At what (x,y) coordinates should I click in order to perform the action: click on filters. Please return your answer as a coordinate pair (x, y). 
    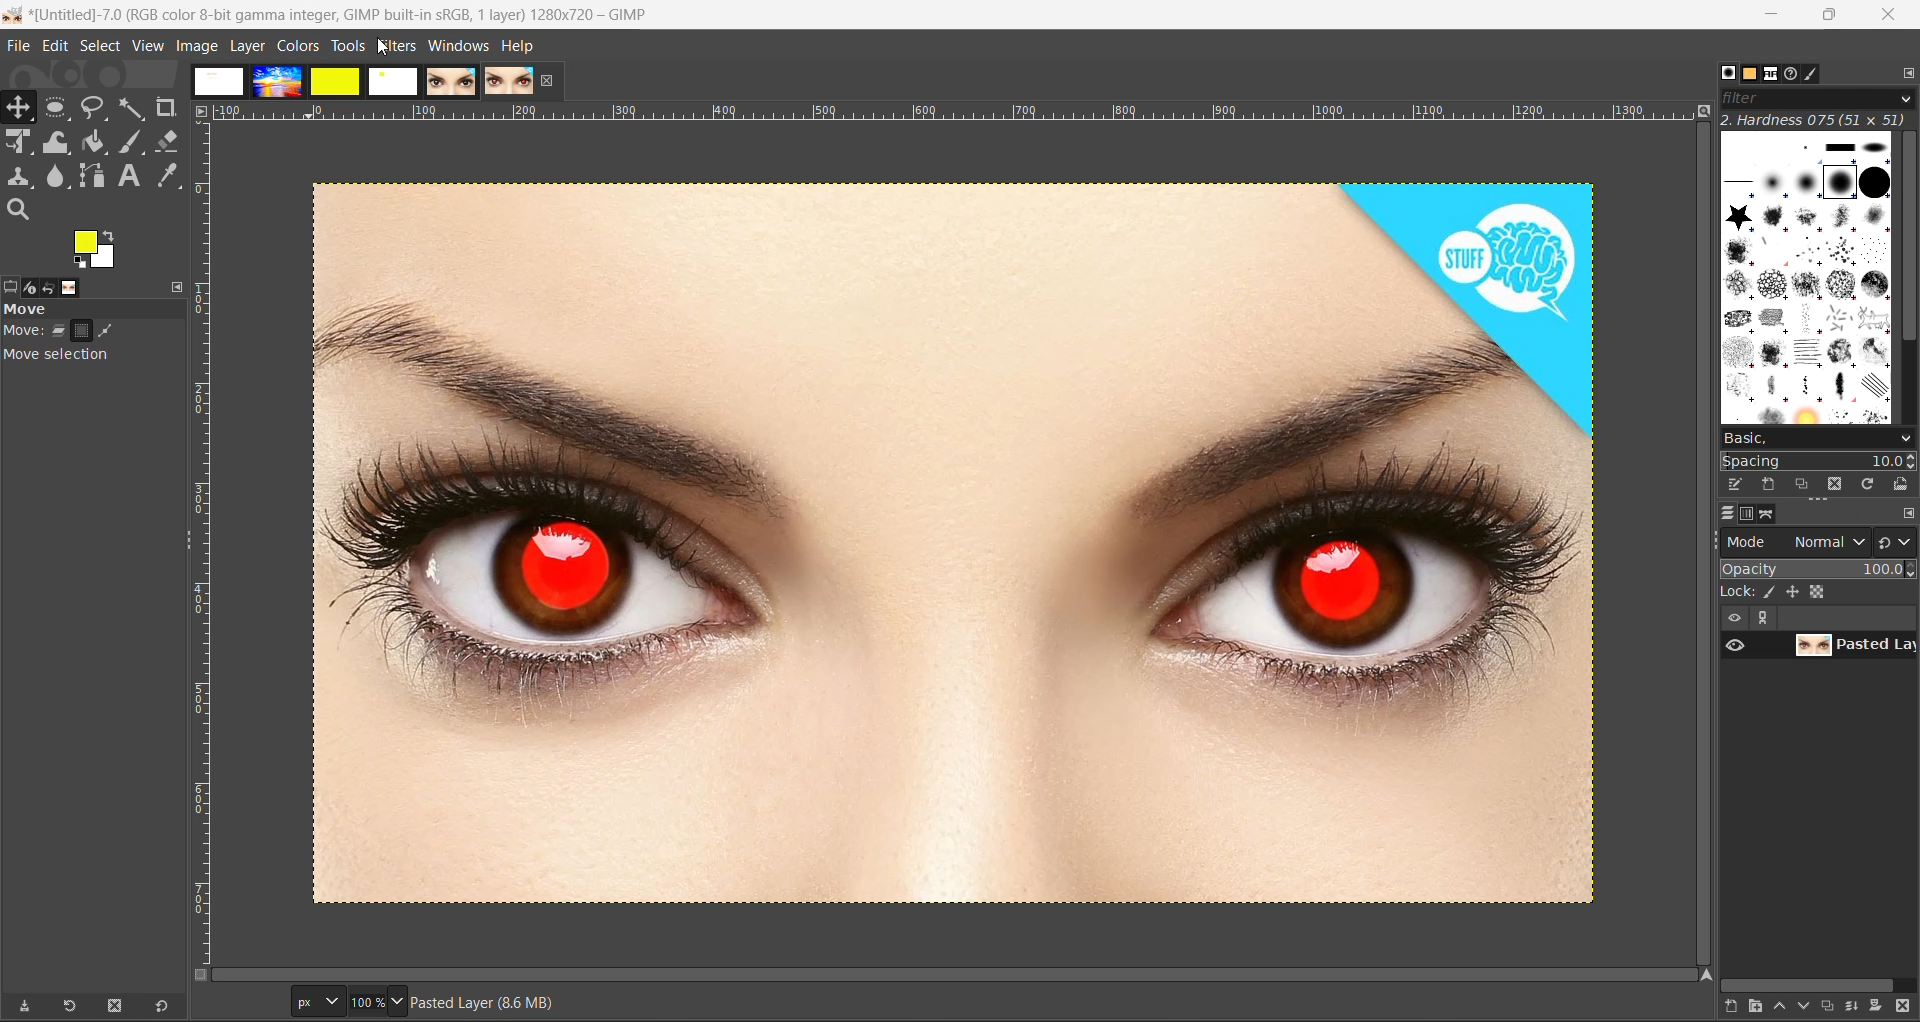
    Looking at the image, I should click on (397, 45).